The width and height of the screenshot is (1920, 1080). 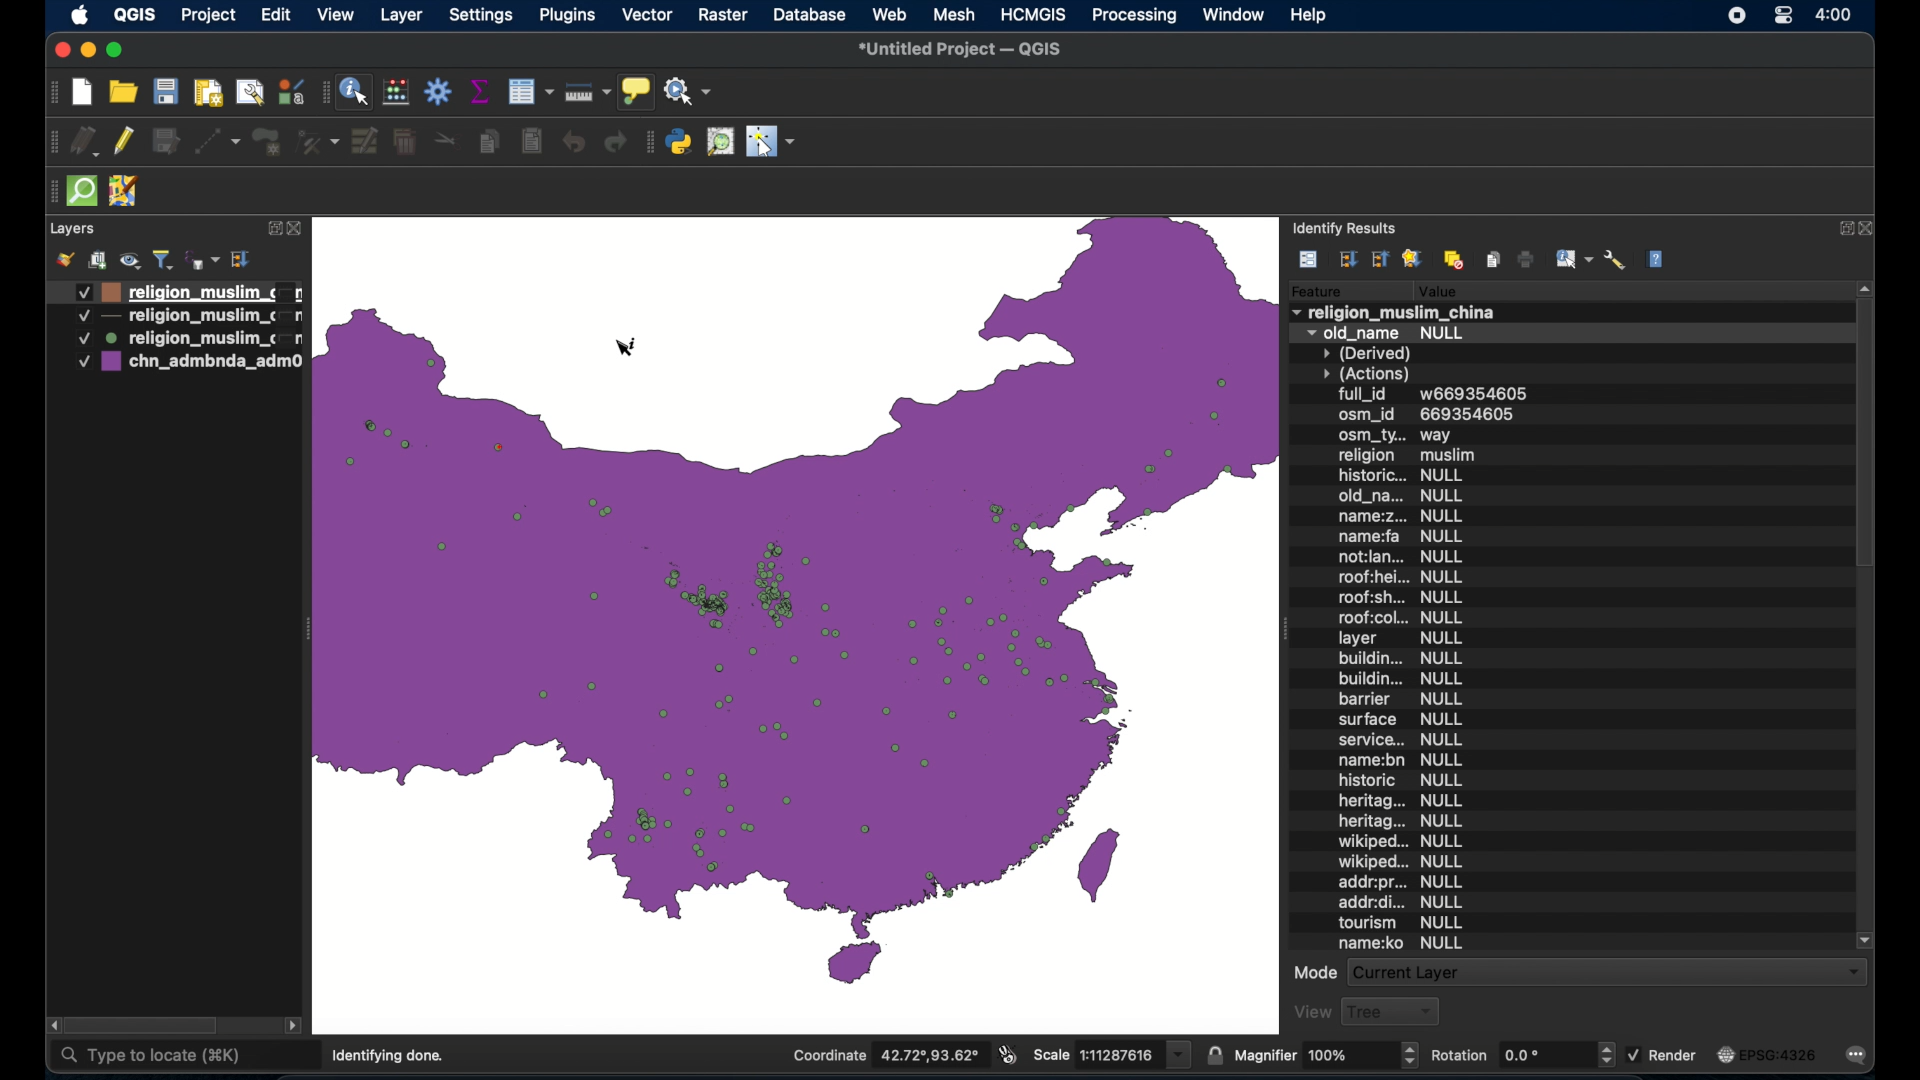 What do you see at coordinates (882, 1056) in the screenshot?
I see `coordinate` at bounding box center [882, 1056].